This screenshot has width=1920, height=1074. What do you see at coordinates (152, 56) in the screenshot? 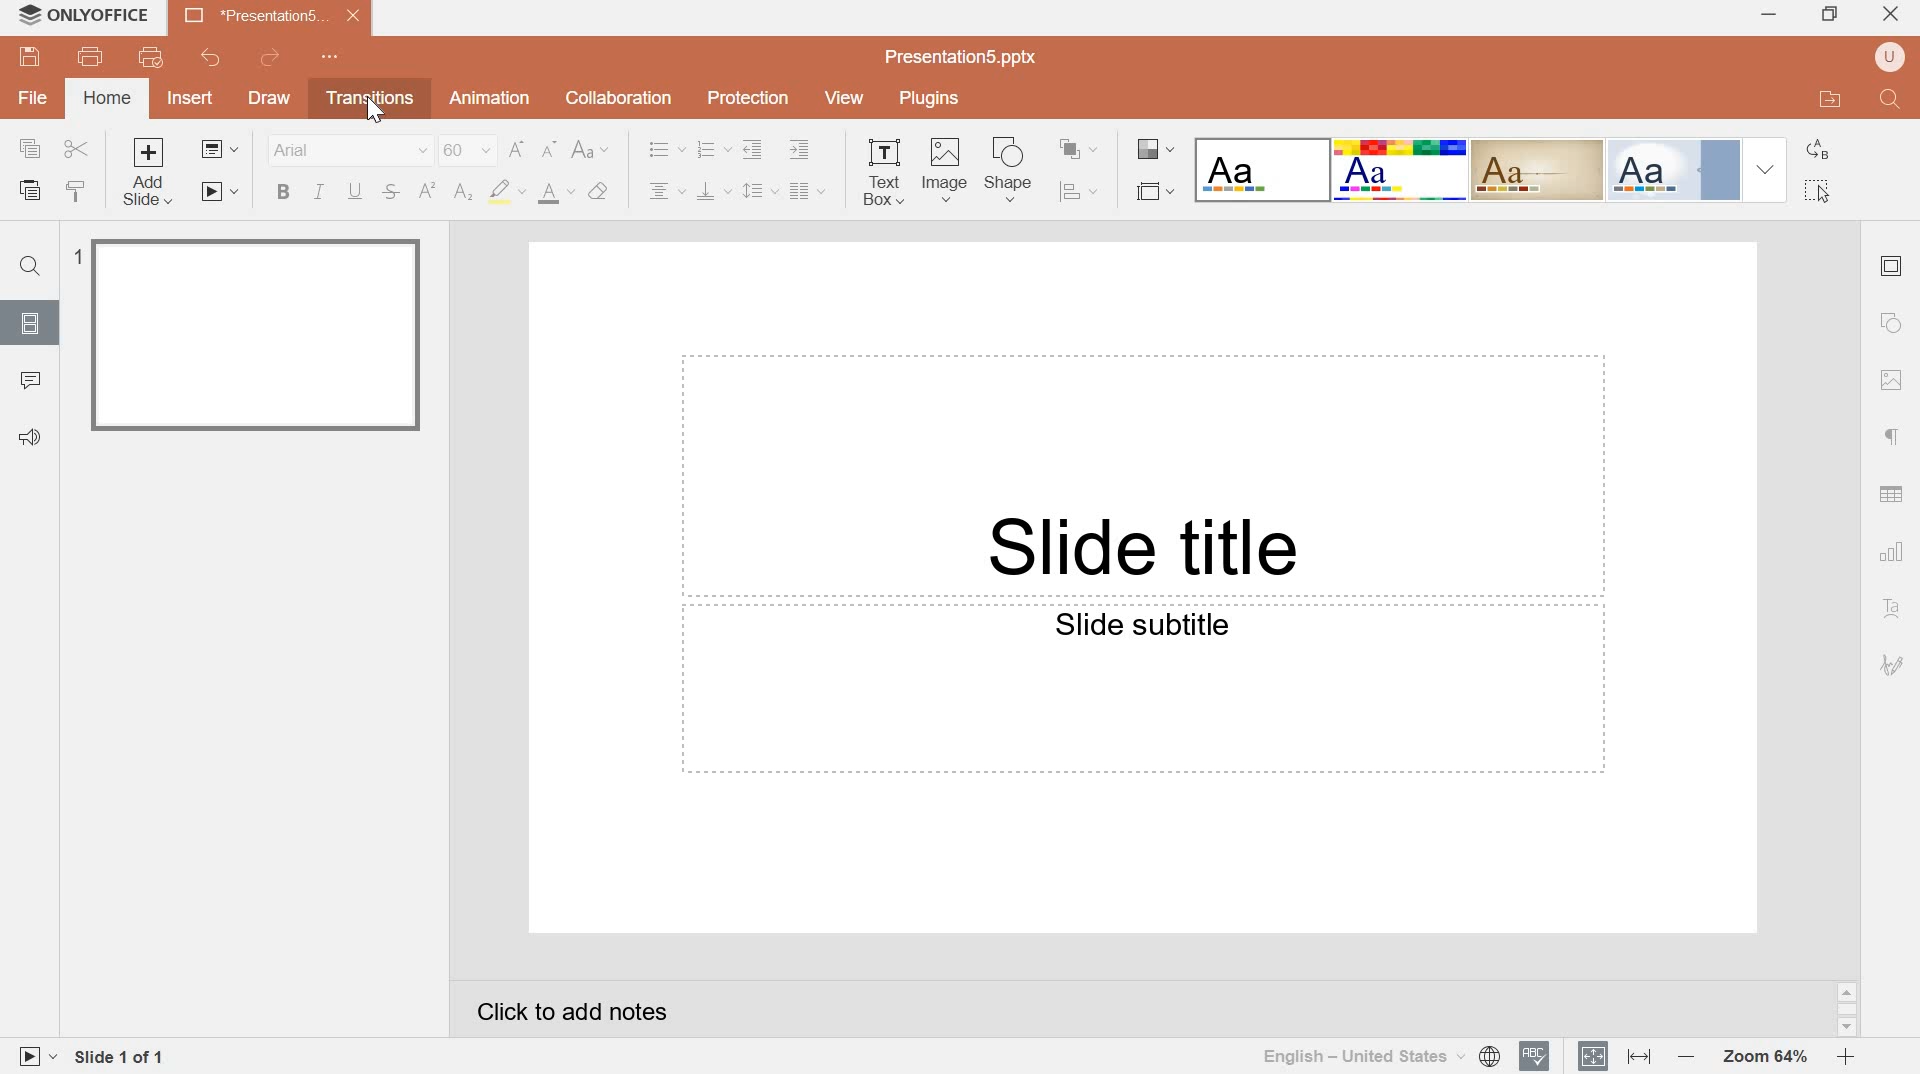
I see `Quick print` at bounding box center [152, 56].